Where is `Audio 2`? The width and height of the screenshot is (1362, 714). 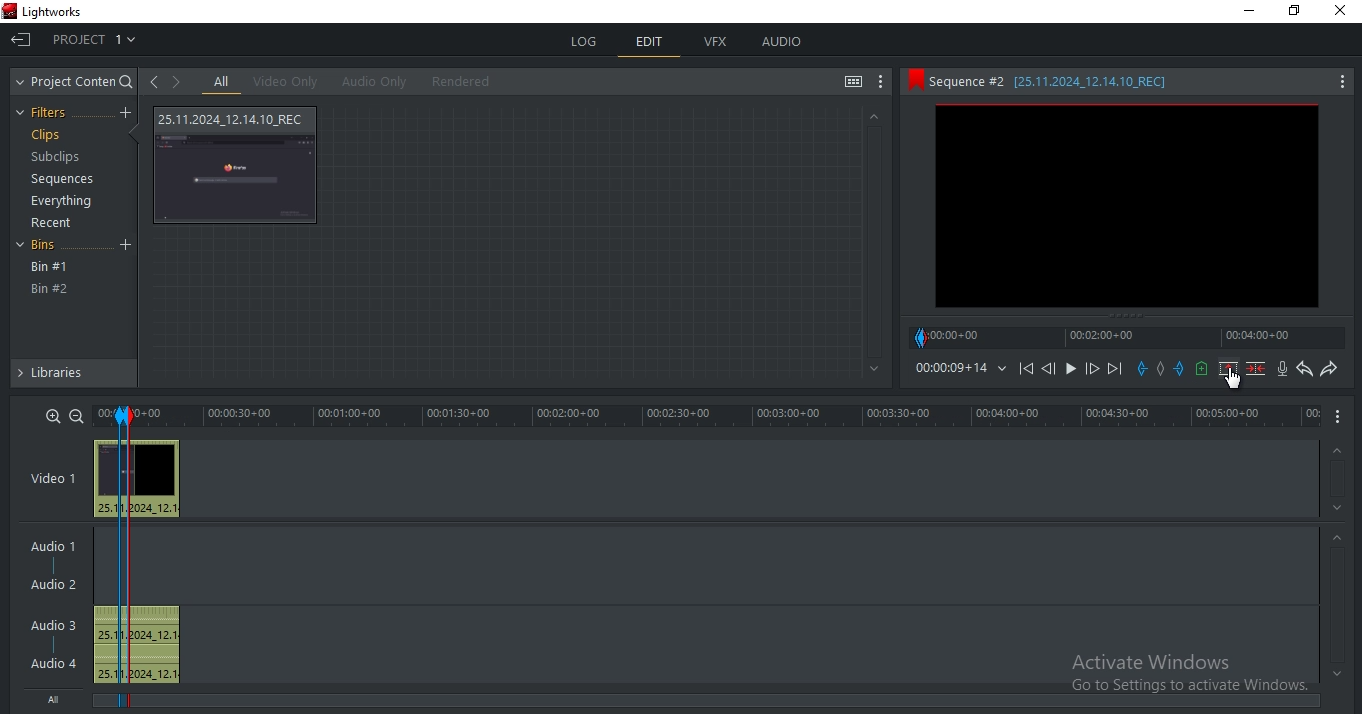 Audio 2 is located at coordinates (61, 585).